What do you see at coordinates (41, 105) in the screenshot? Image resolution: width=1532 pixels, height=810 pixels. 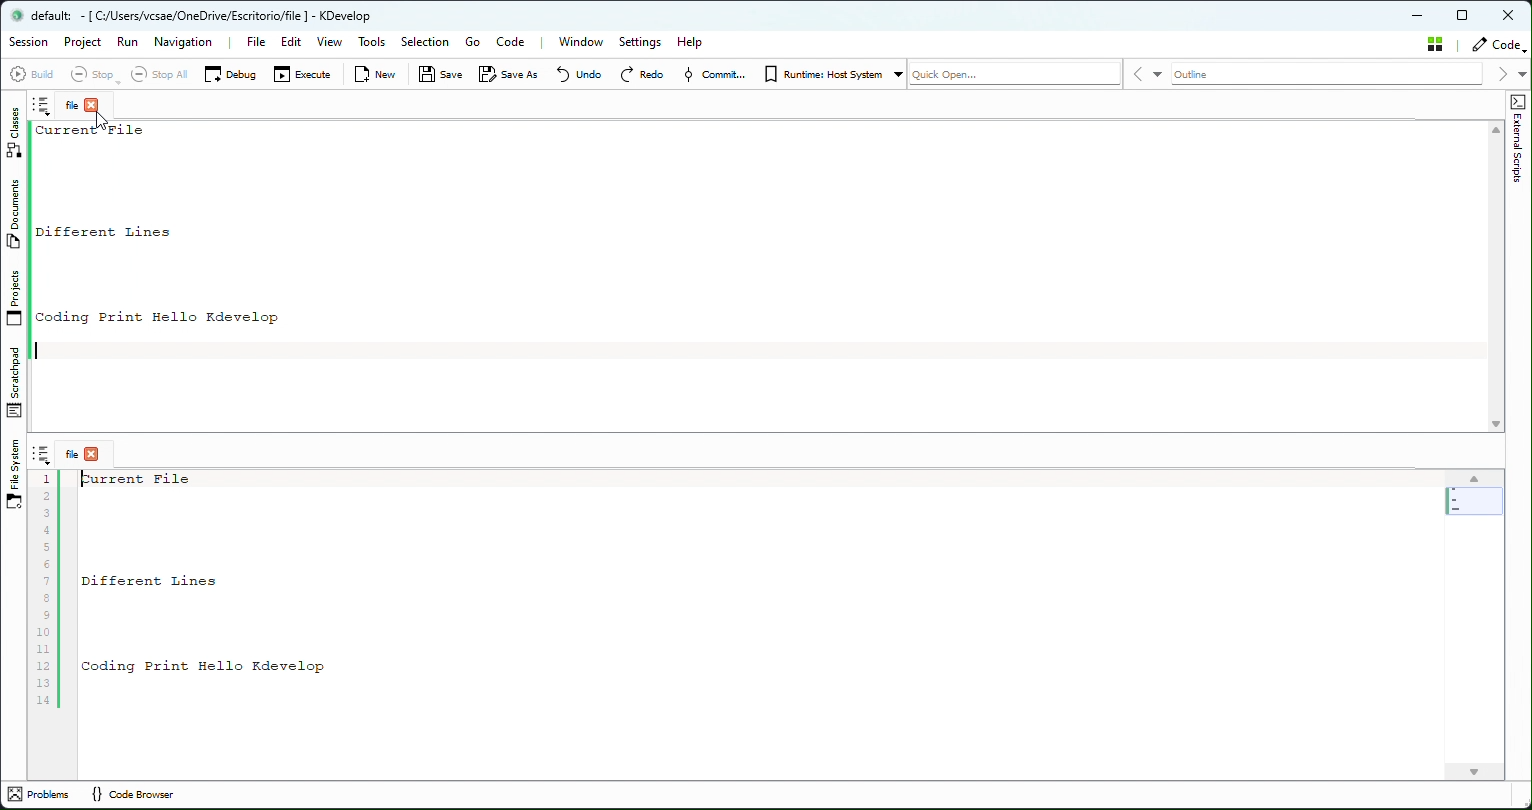 I see `Browse tab` at bounding box center [41, 105].